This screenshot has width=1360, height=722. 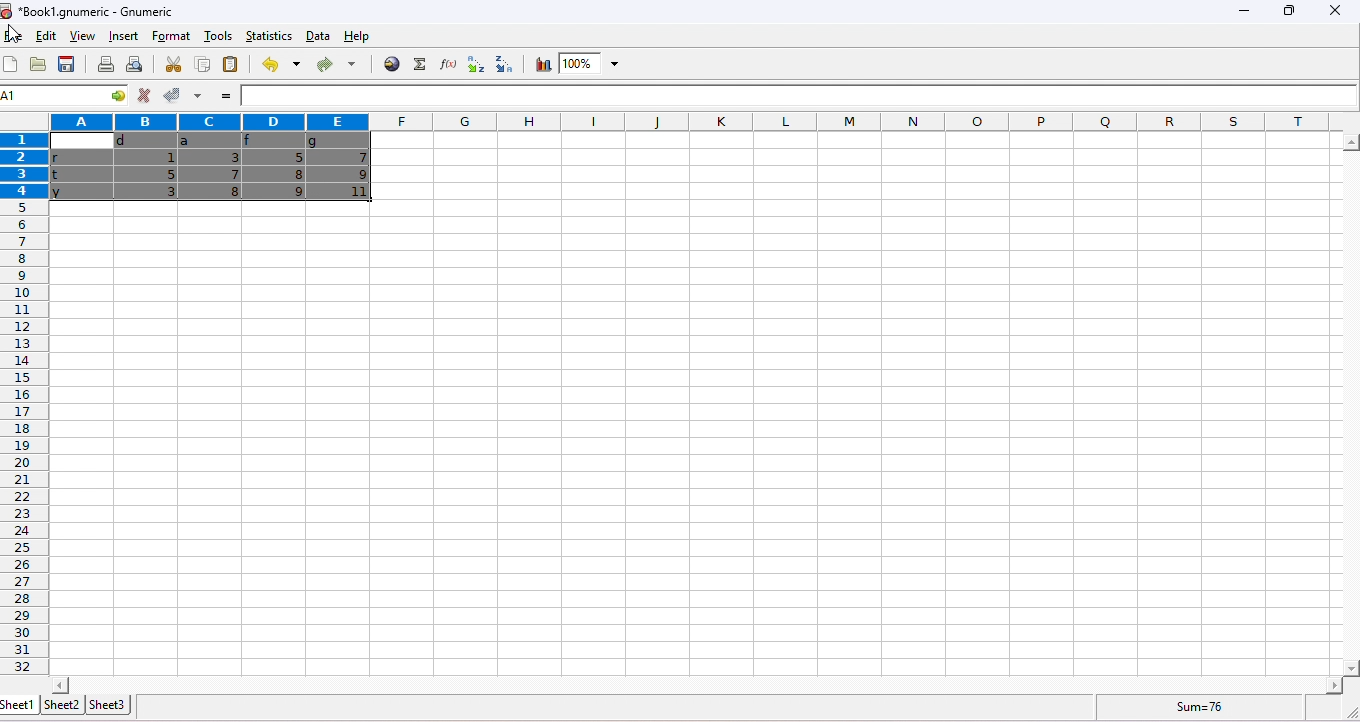 What do you see at coordinates (335, 66) in the screenshot?
I see `redo` at bounding box center [335, 66].